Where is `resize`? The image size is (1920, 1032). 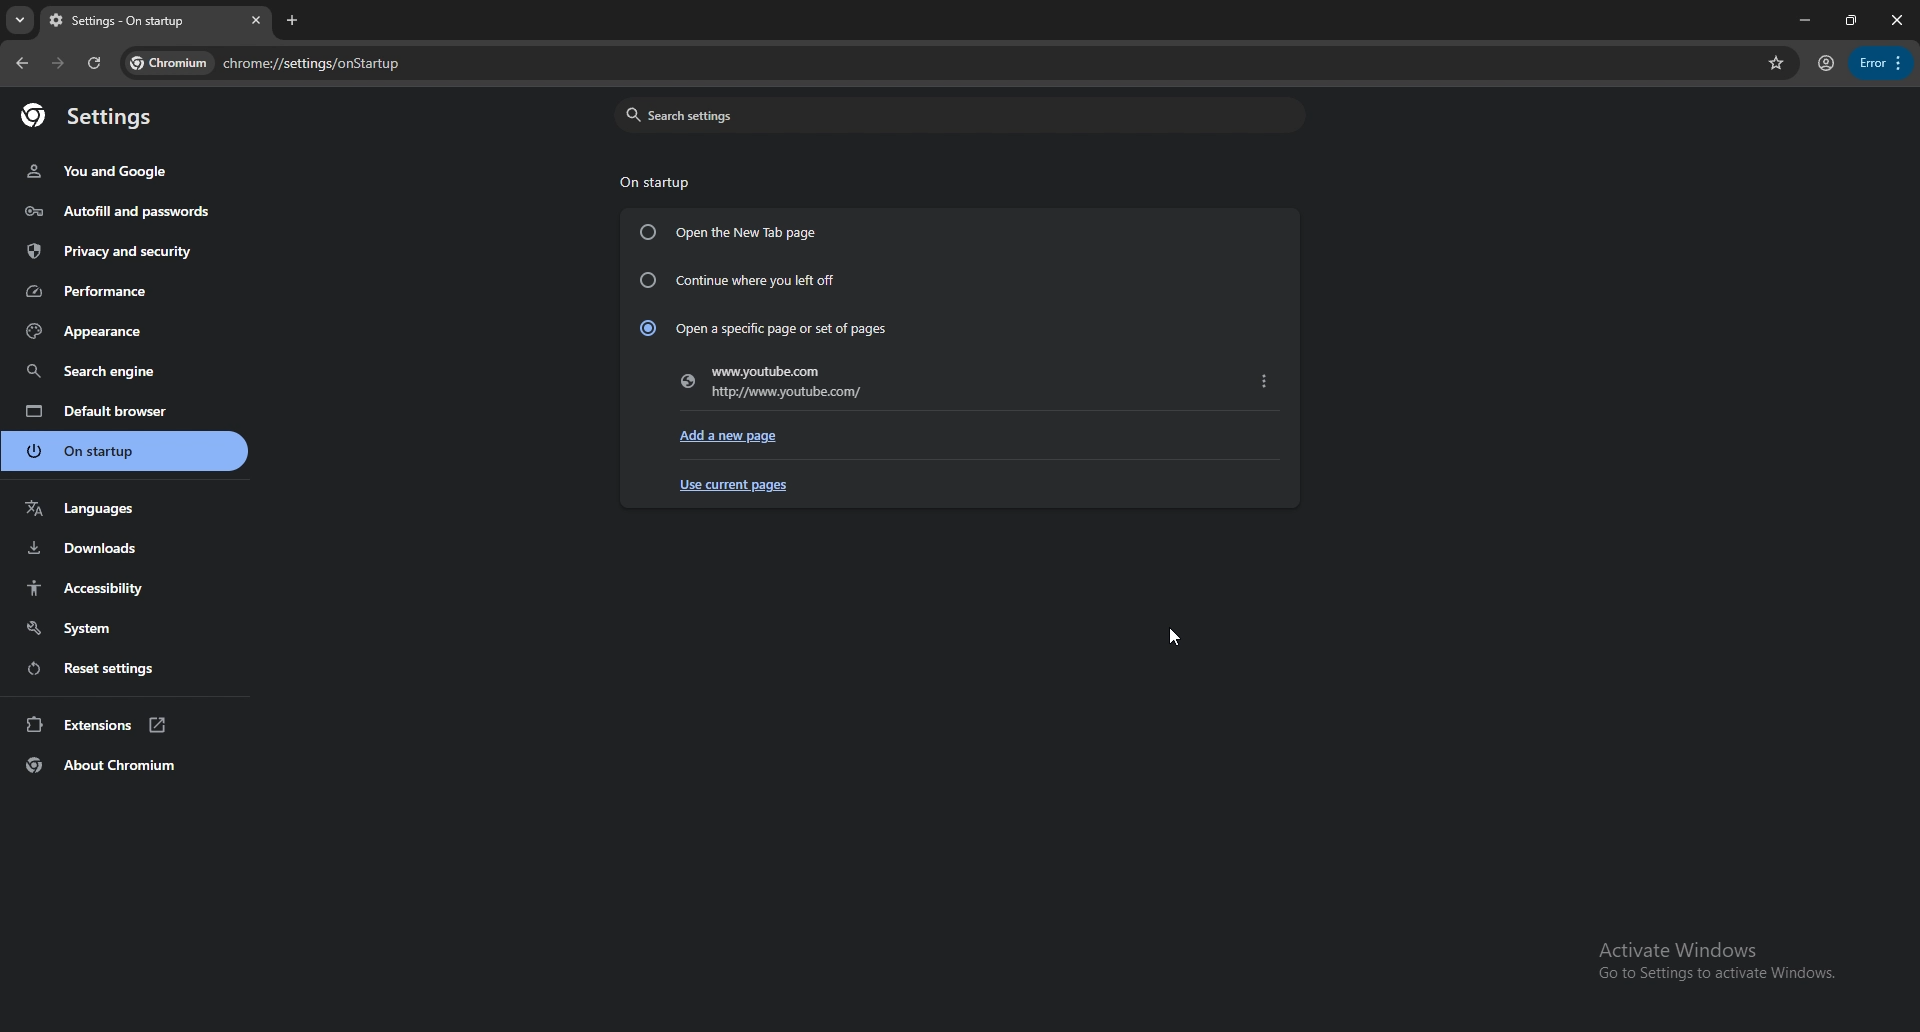
resize is located at coordinates (1848, 20).